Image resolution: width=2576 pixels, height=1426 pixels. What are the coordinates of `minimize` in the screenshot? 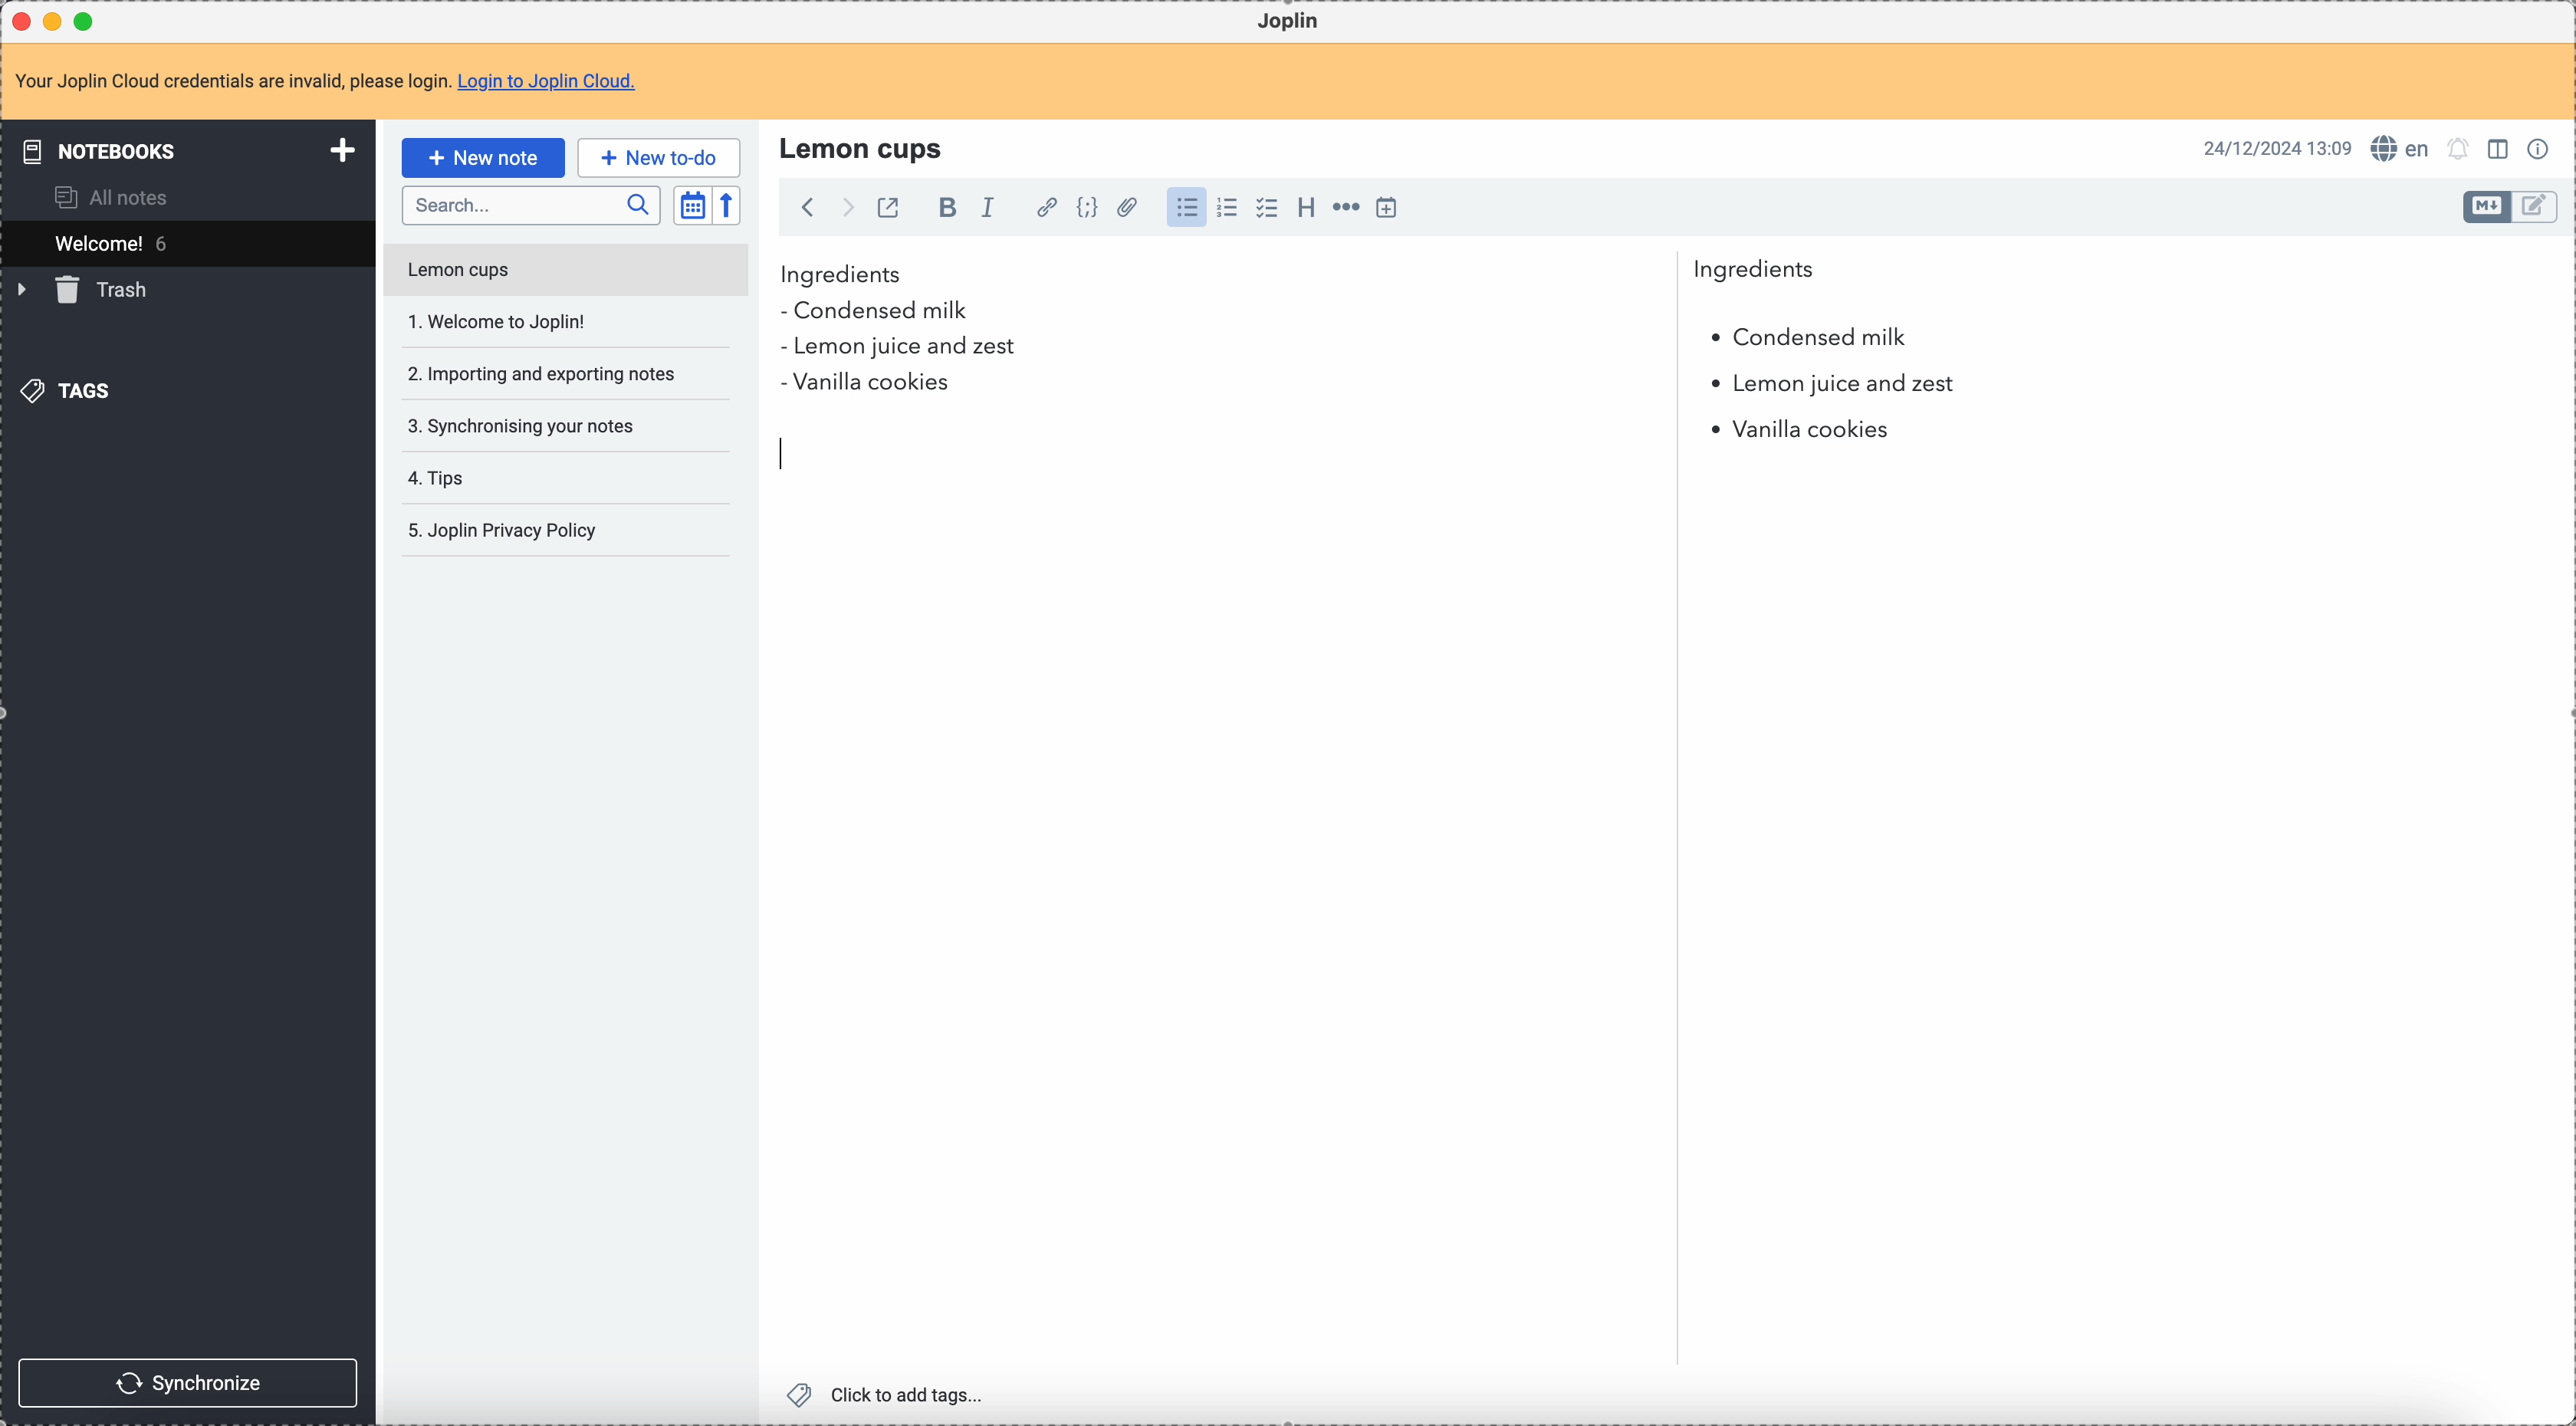 It's located at (57, 23).